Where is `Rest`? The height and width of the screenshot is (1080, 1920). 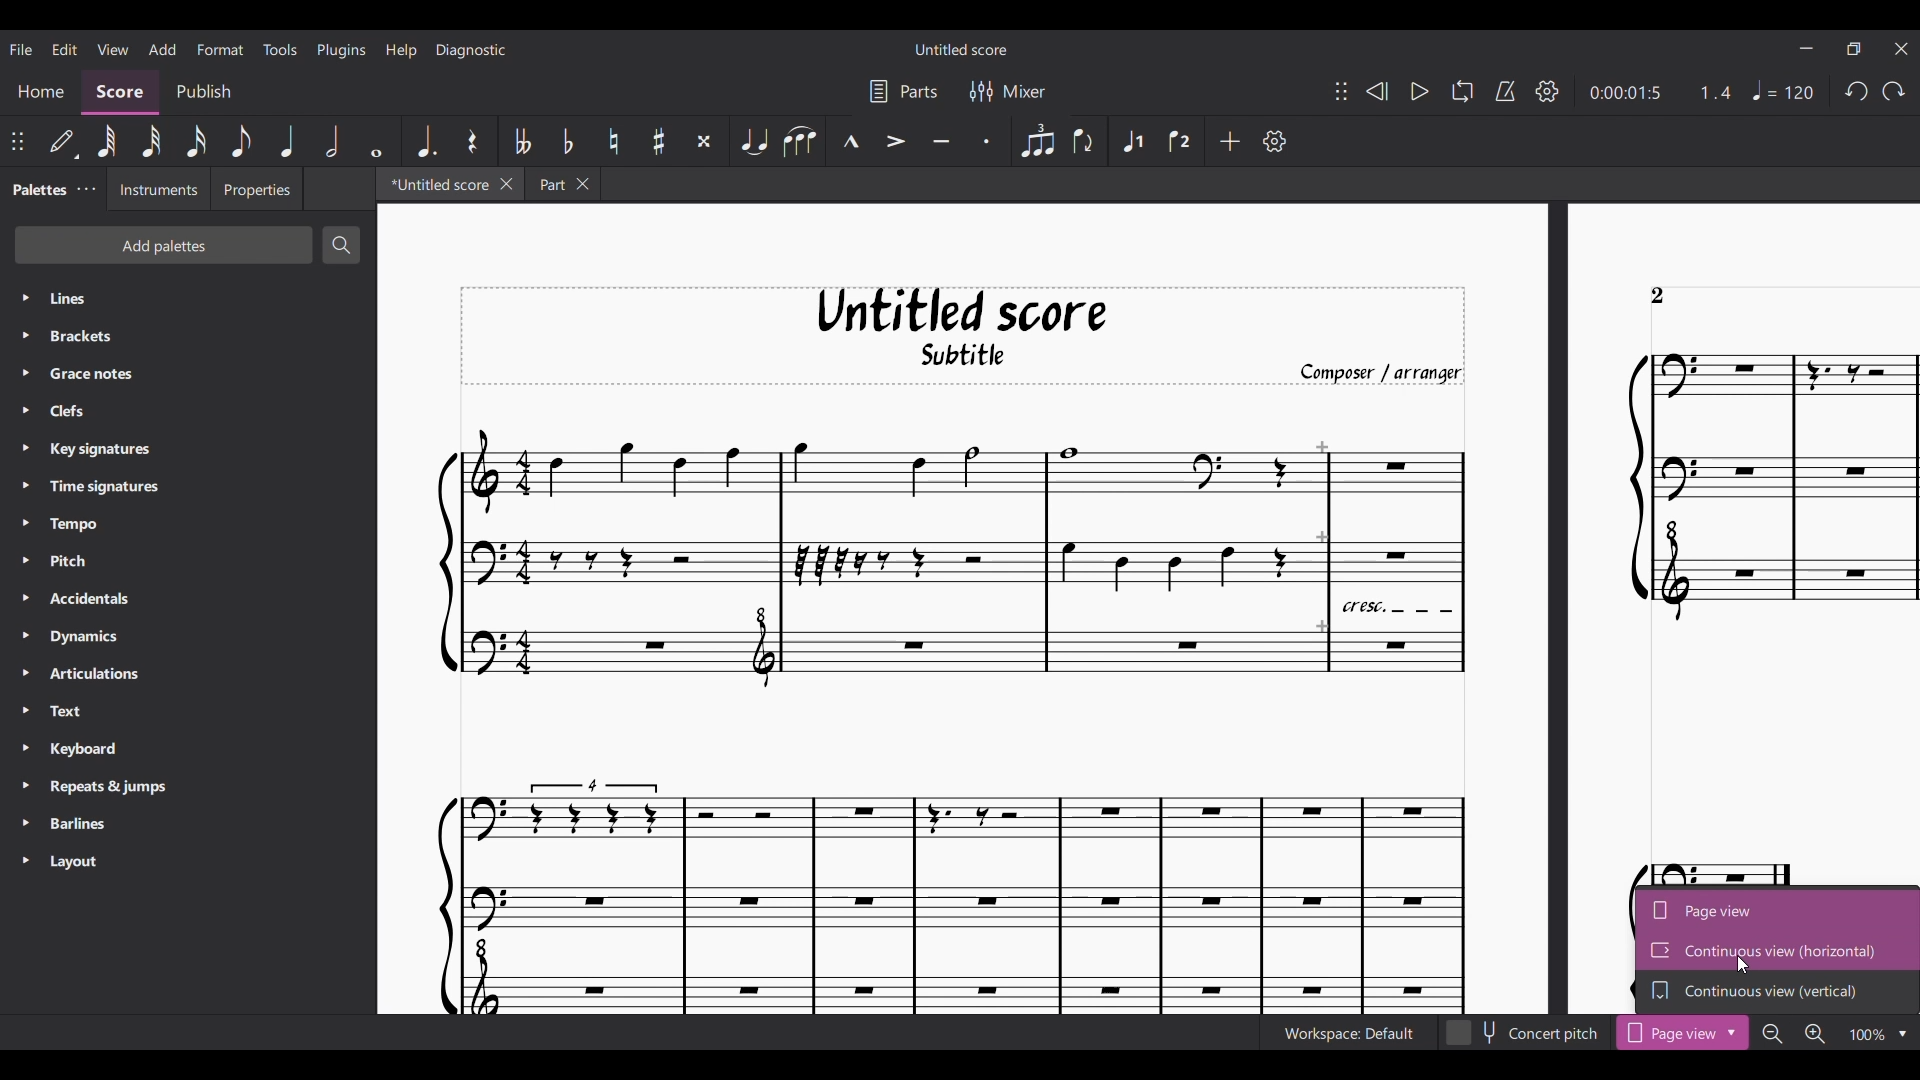 Rest is located at coordinates (473, 140).